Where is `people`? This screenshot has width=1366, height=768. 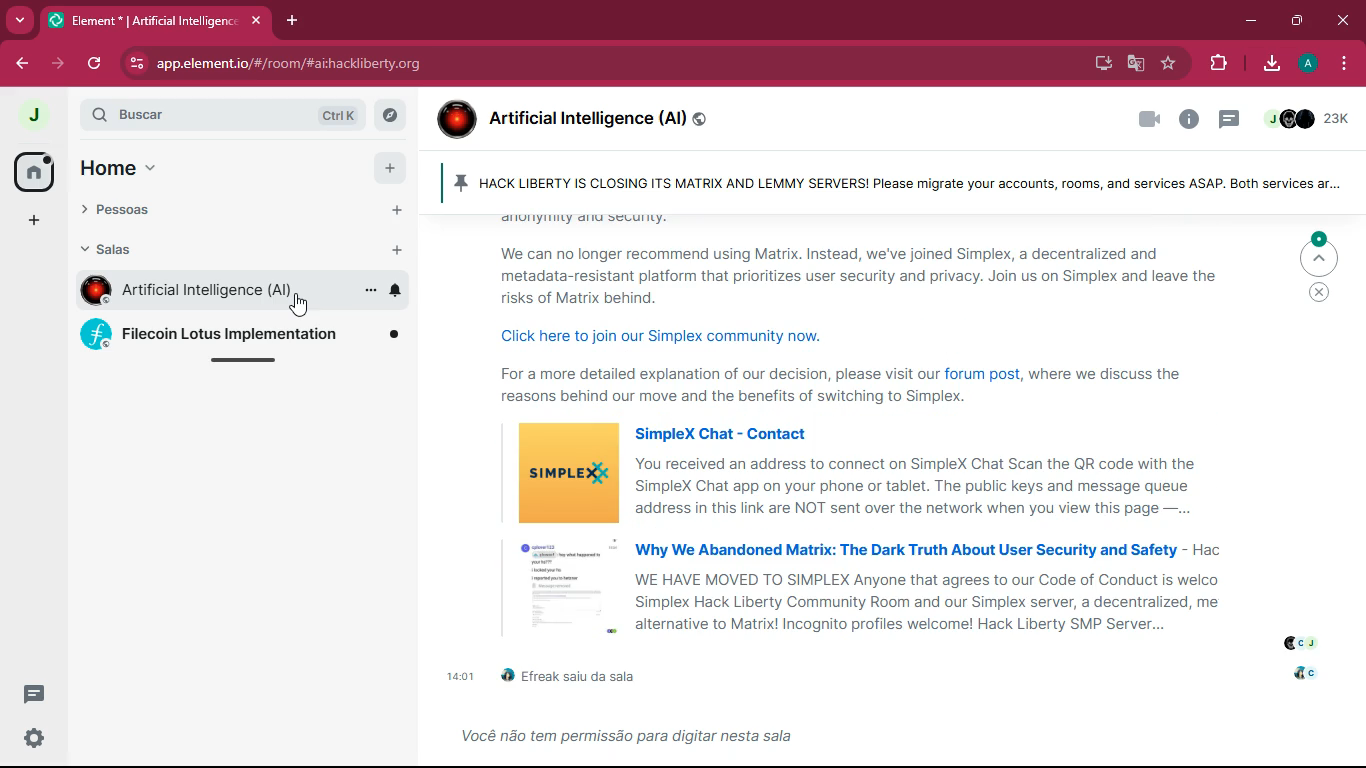
people is located at coordinates (1301, 673).